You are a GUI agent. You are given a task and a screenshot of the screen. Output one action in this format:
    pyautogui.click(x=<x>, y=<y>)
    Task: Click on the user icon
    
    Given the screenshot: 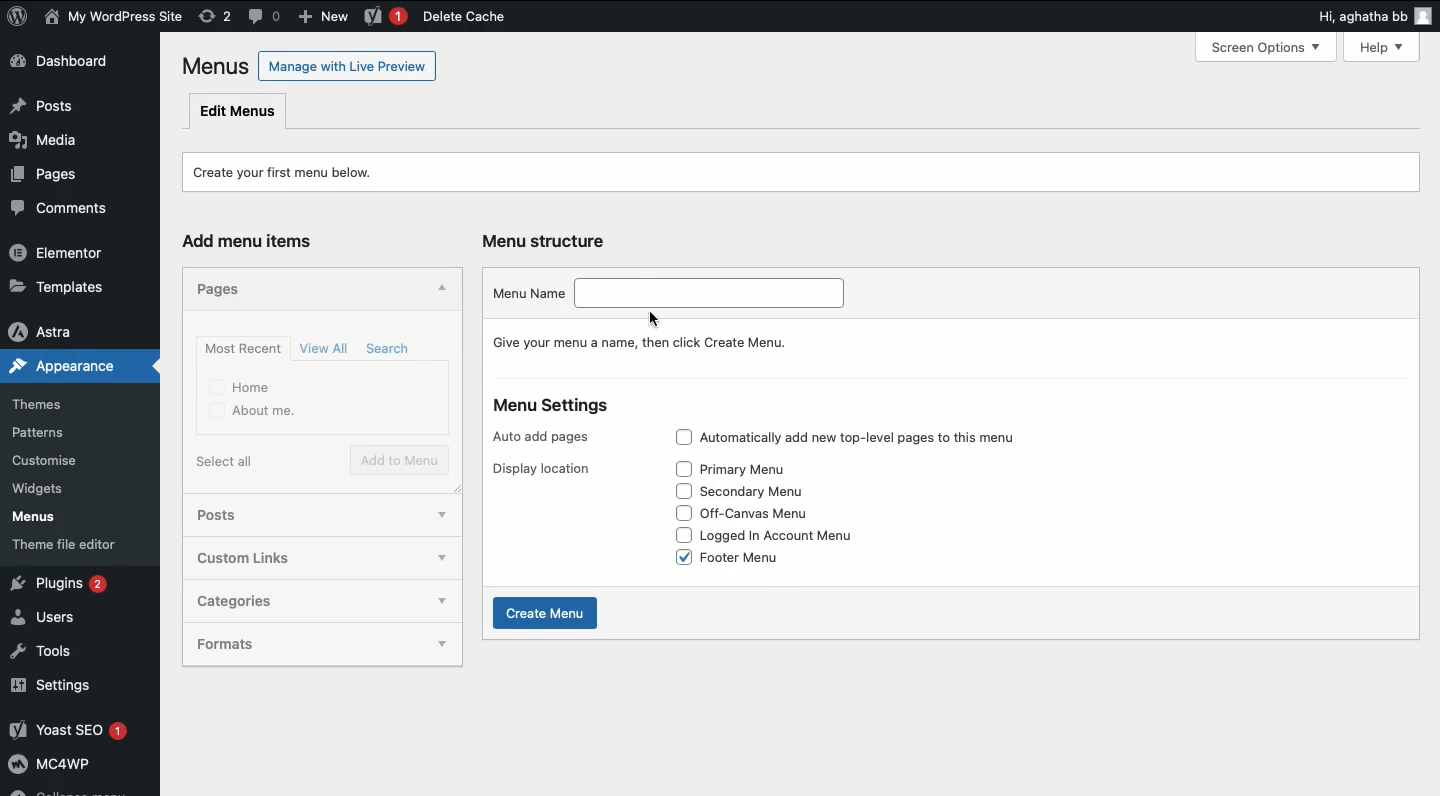 What is the action you would take?
    pyautogui.click(x=1424, y=18)
    